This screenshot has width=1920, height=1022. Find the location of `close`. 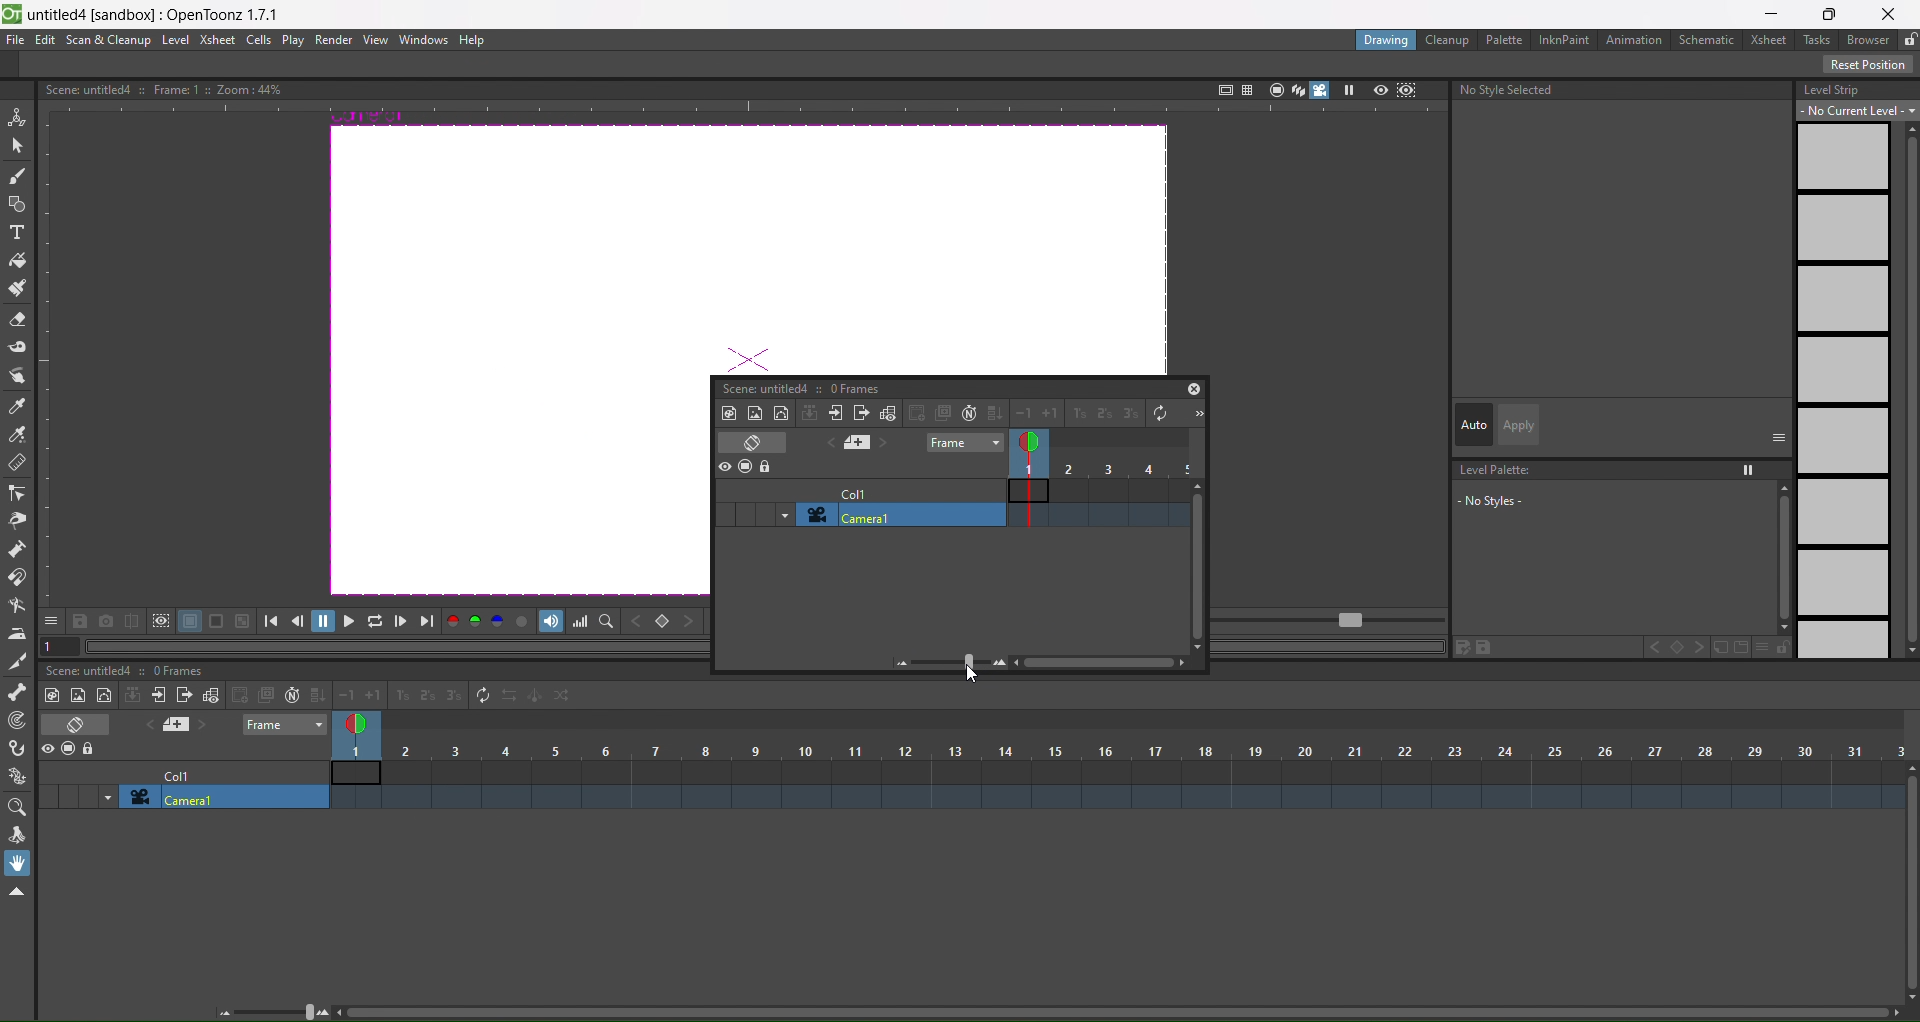

close is located at coordinates (1194, 388).